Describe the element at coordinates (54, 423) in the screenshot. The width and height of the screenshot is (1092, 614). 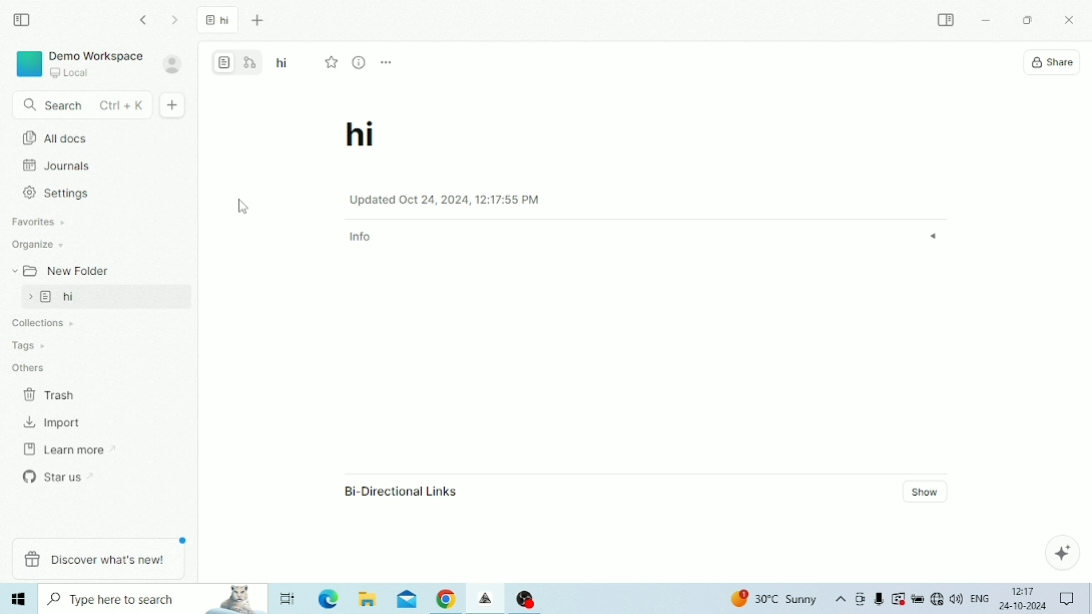
I see `Import` at that location.